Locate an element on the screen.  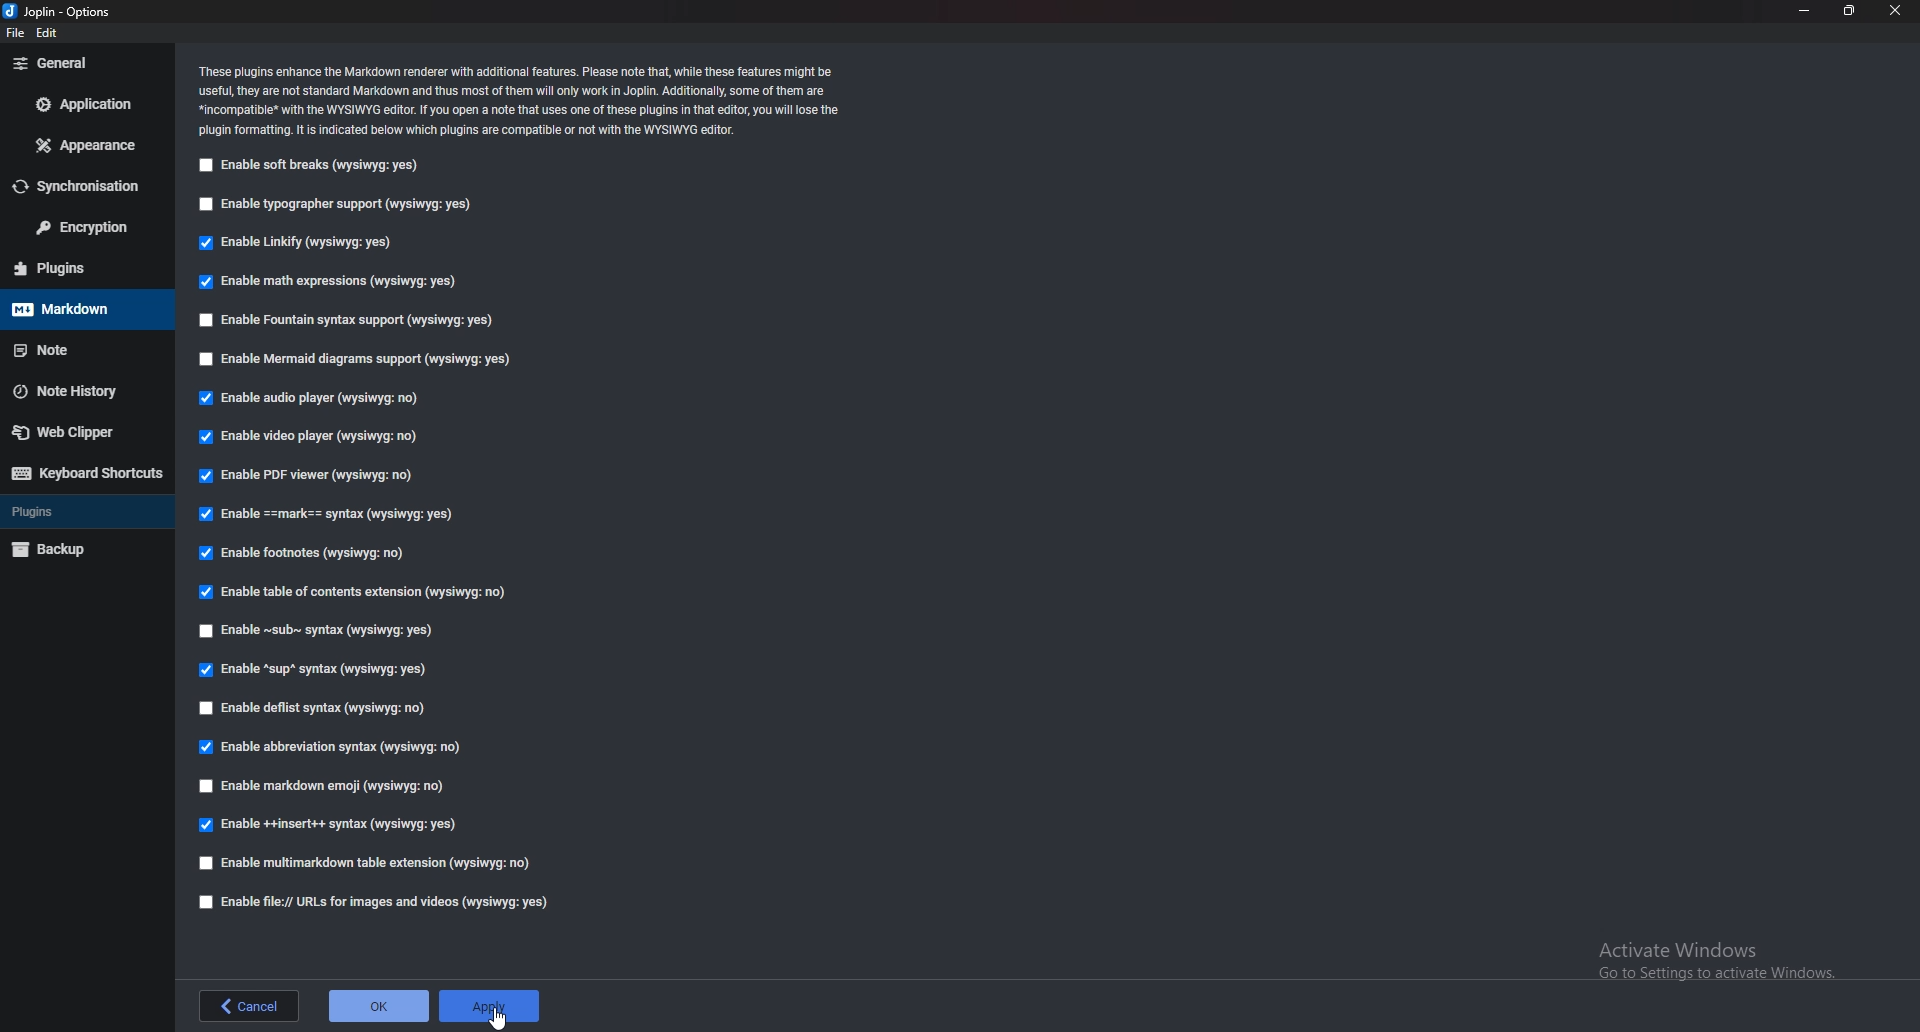
minimize is located at coordinates (1806, 9).